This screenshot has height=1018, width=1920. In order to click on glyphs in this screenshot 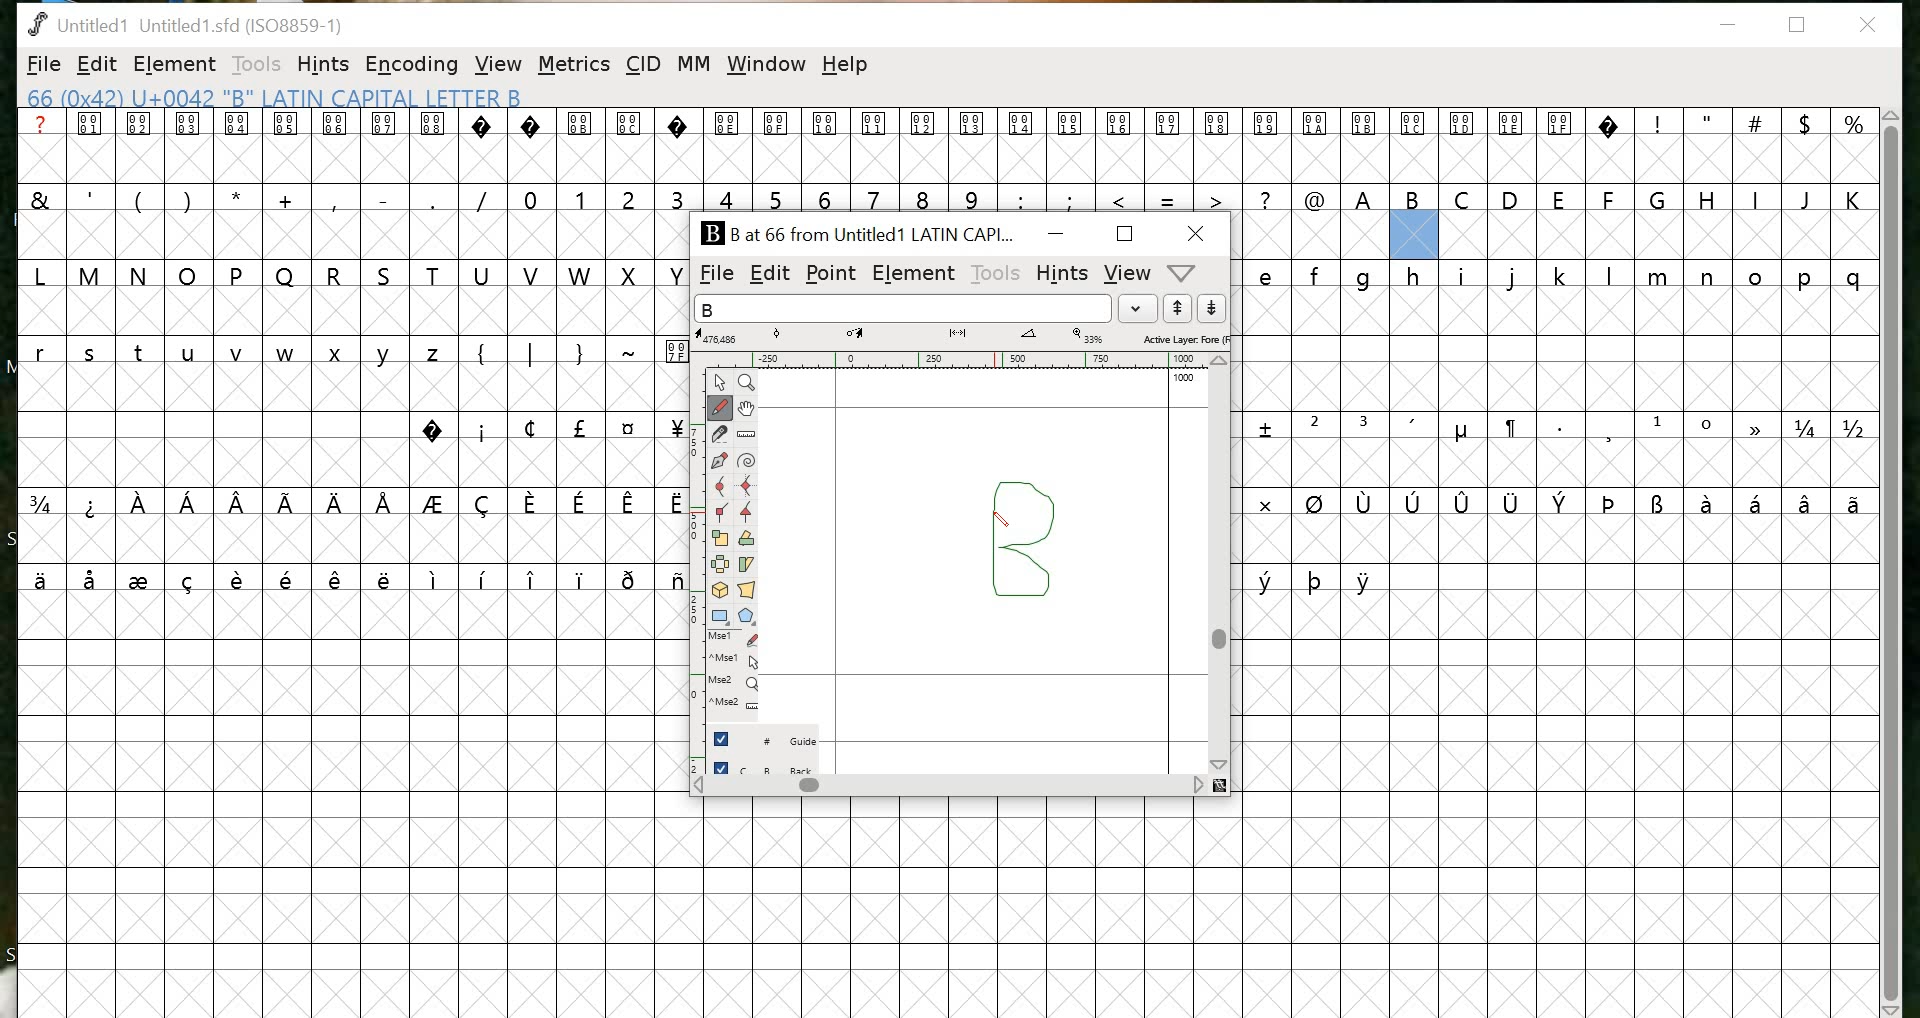, I will do `click(1560, 433)`.